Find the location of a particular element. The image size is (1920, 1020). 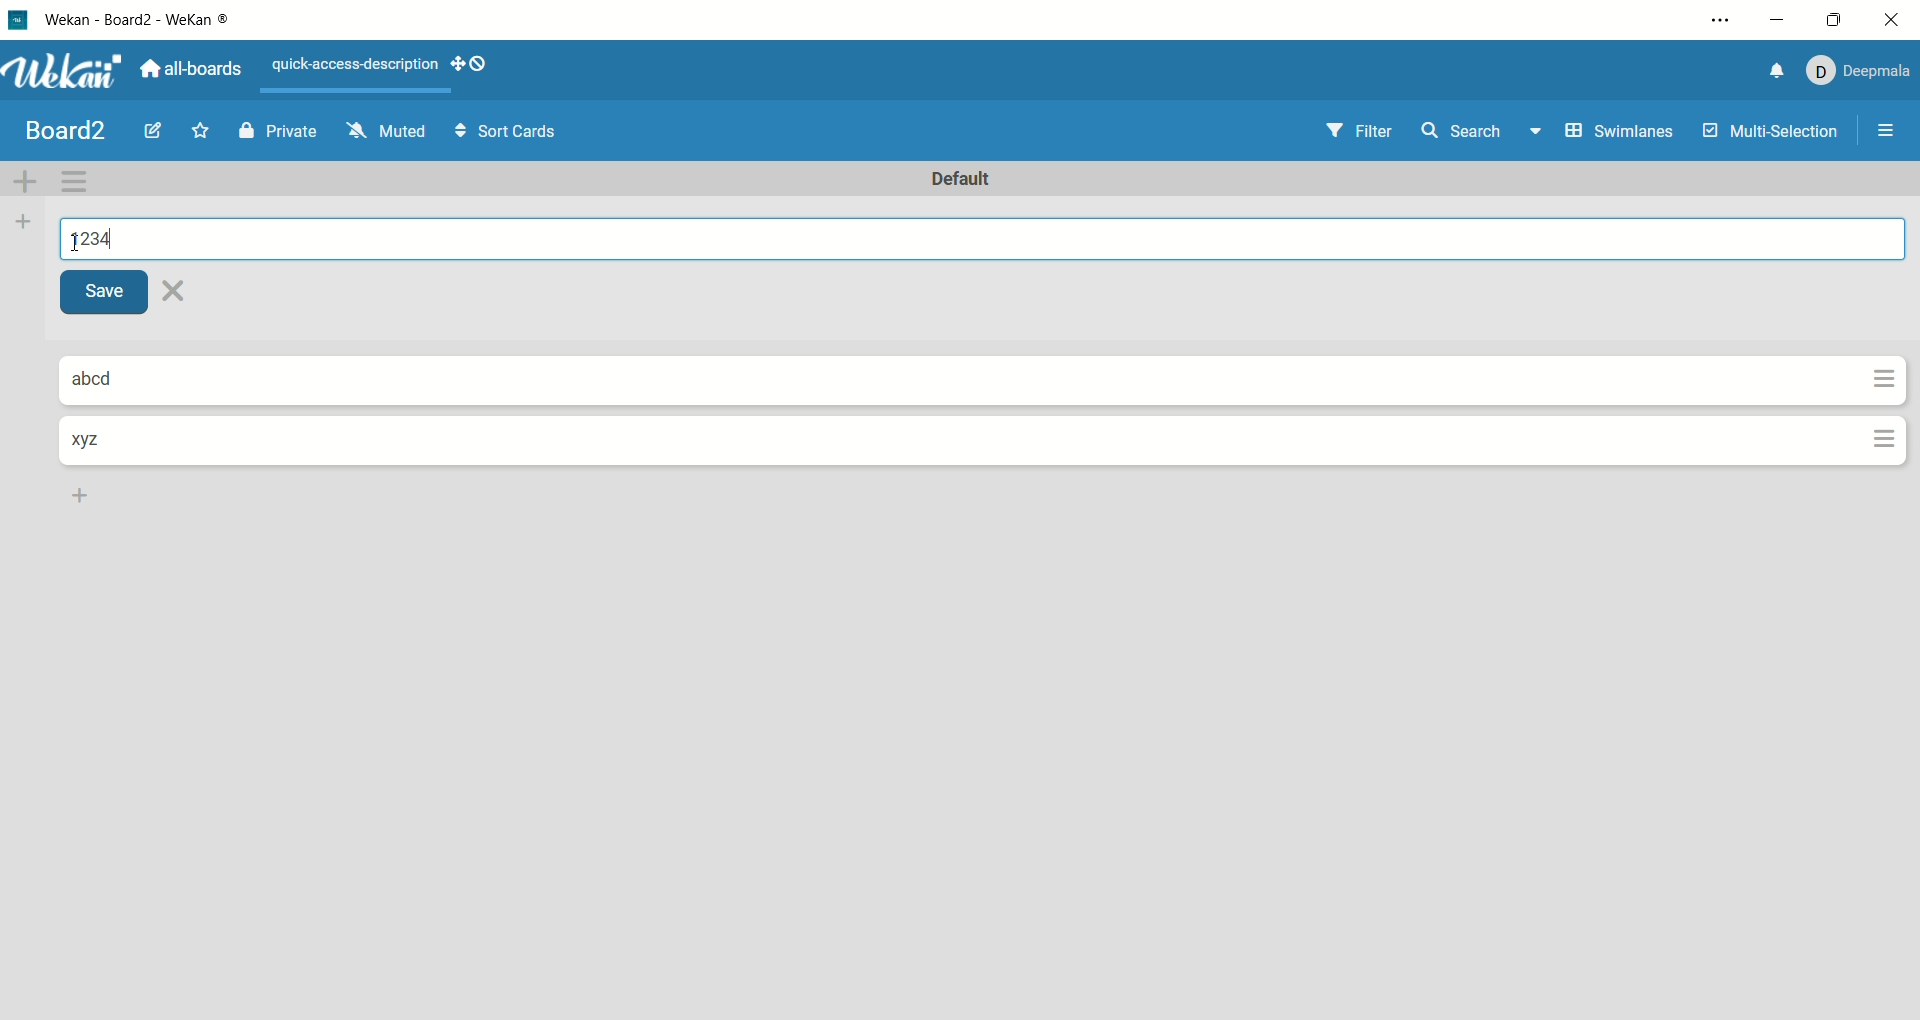

default is located at coordinates (969, 181).